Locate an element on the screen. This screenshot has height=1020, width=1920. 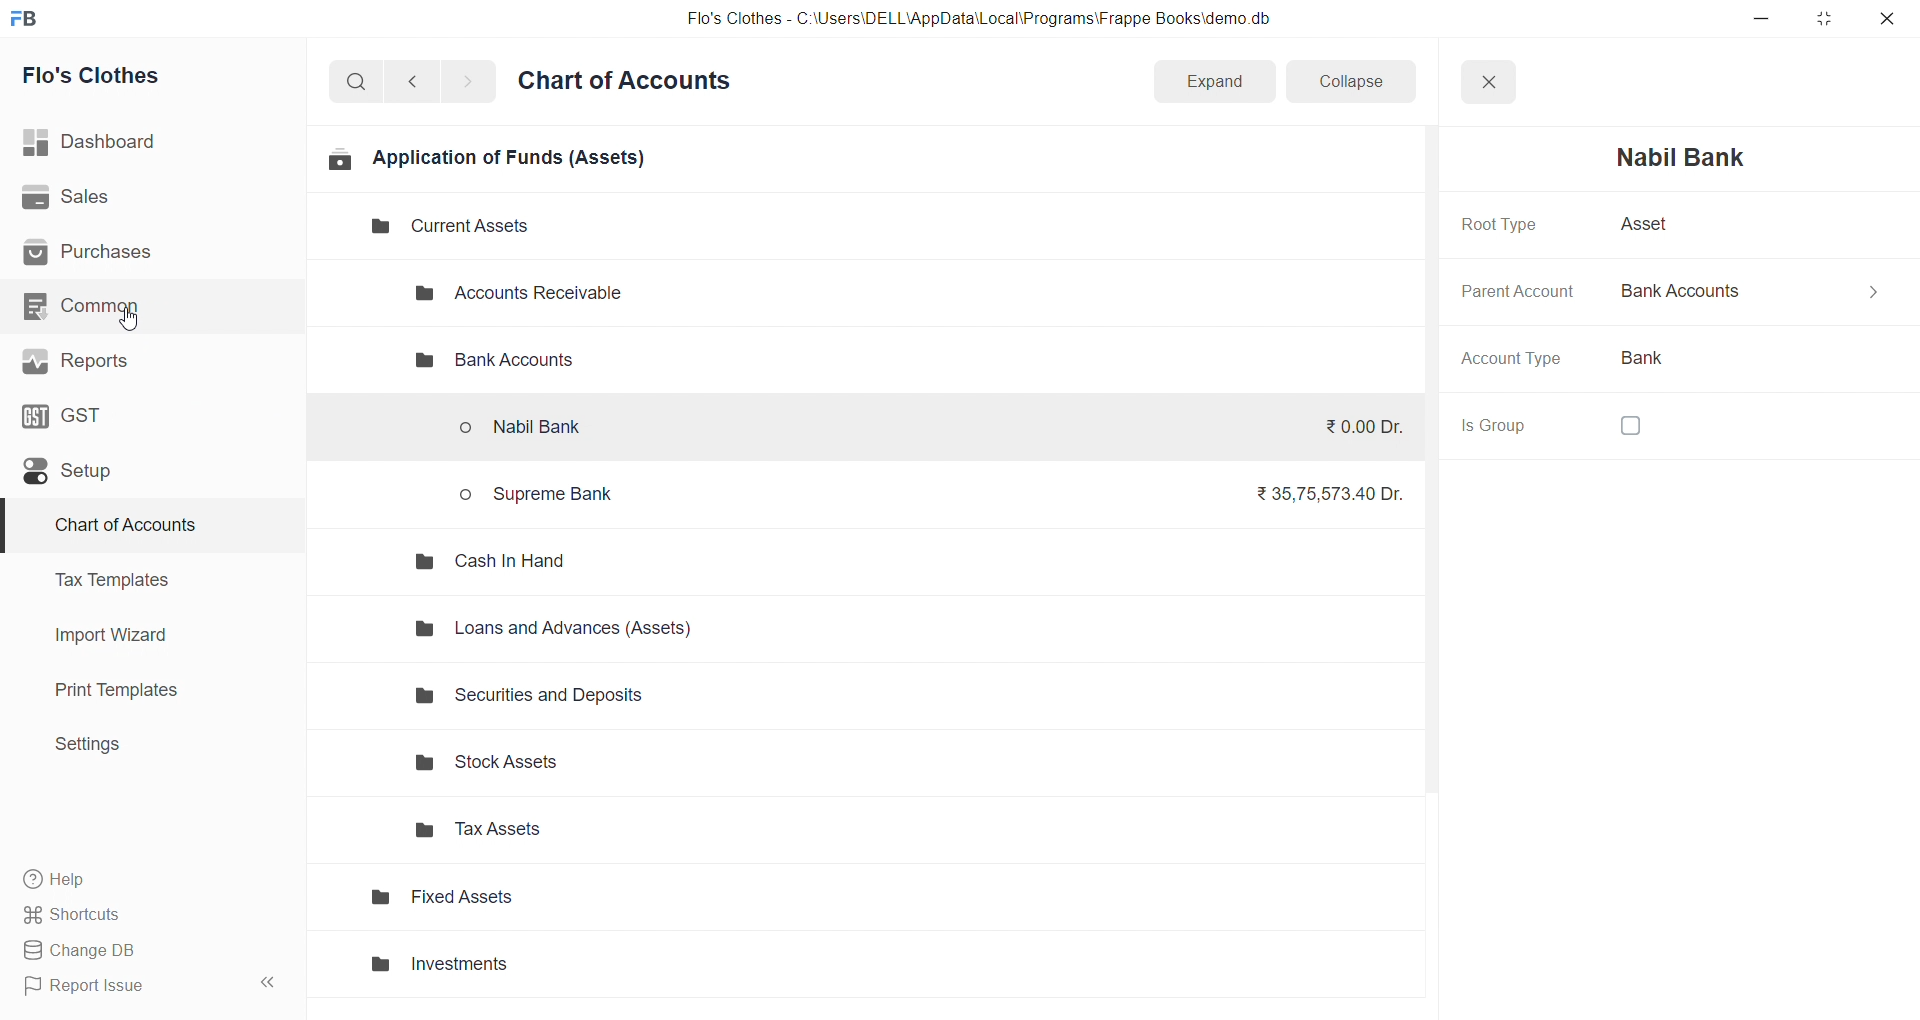
Investments is located at coordinates (550, 965).